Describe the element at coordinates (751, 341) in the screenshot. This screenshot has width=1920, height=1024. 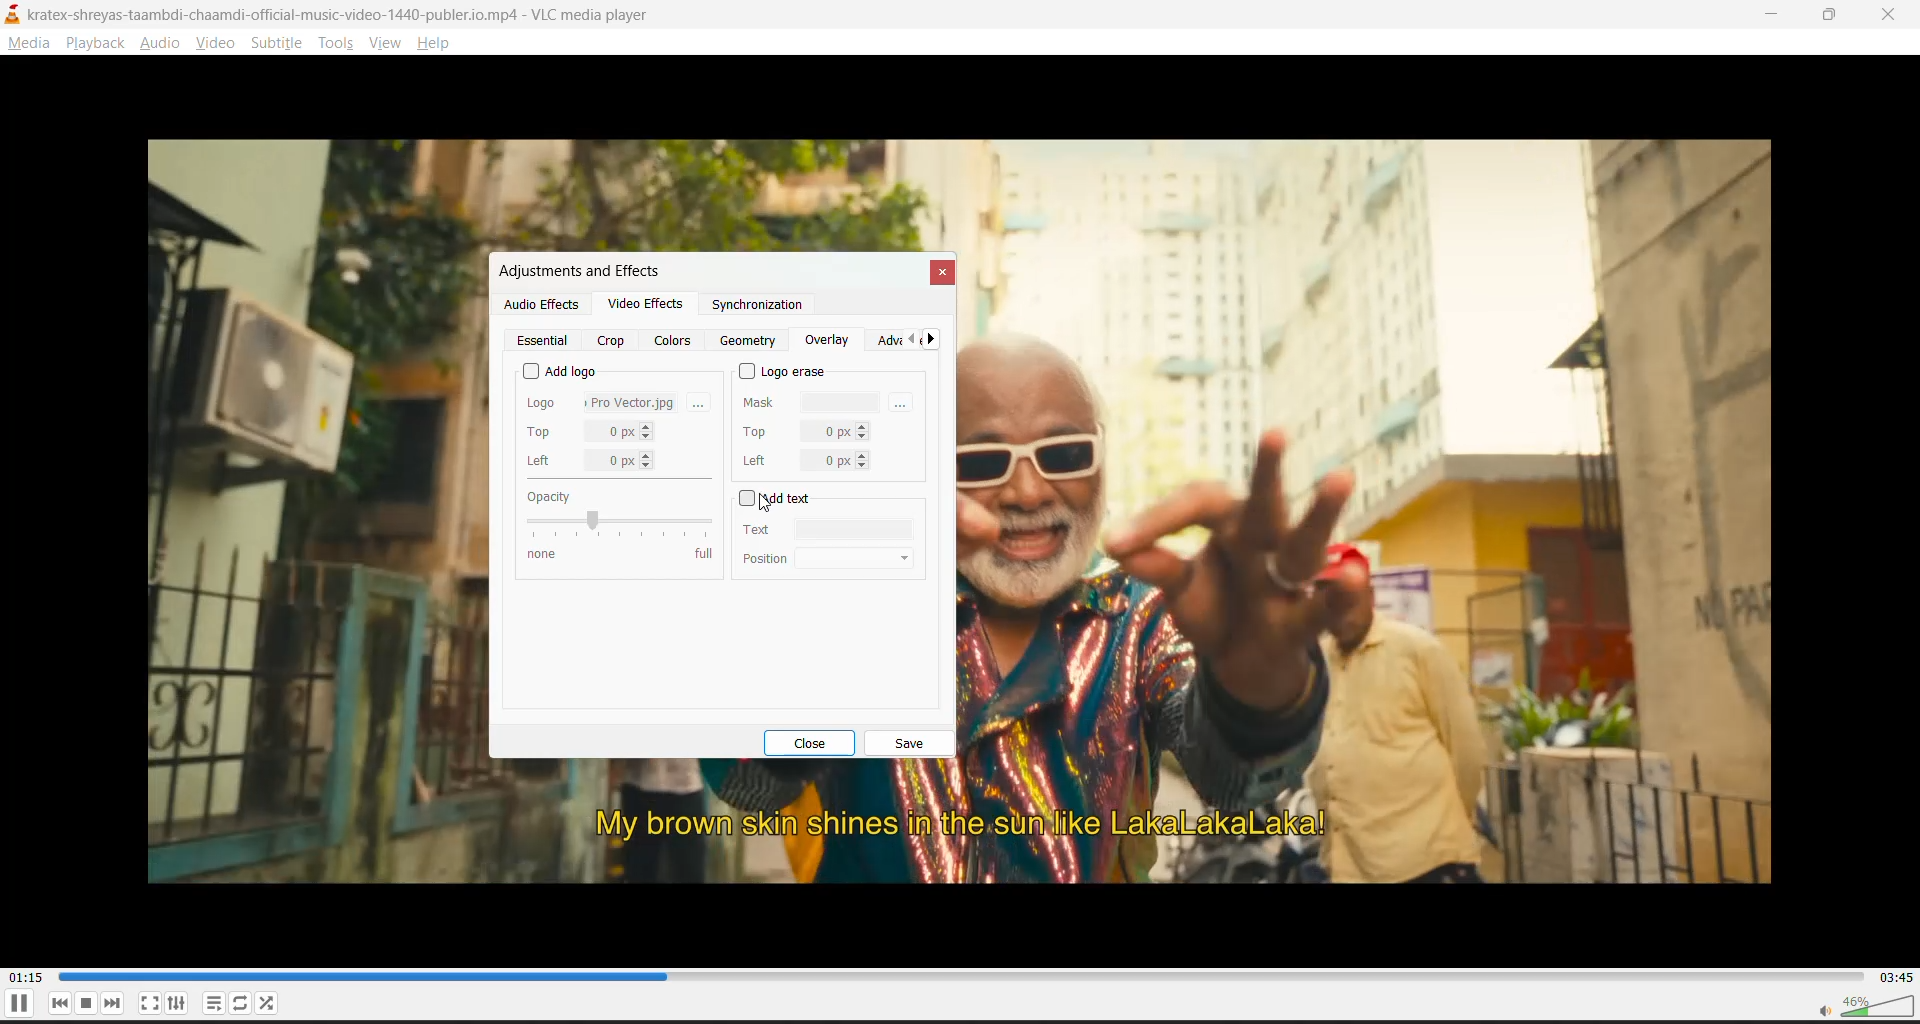
I see `geometry` at that location.